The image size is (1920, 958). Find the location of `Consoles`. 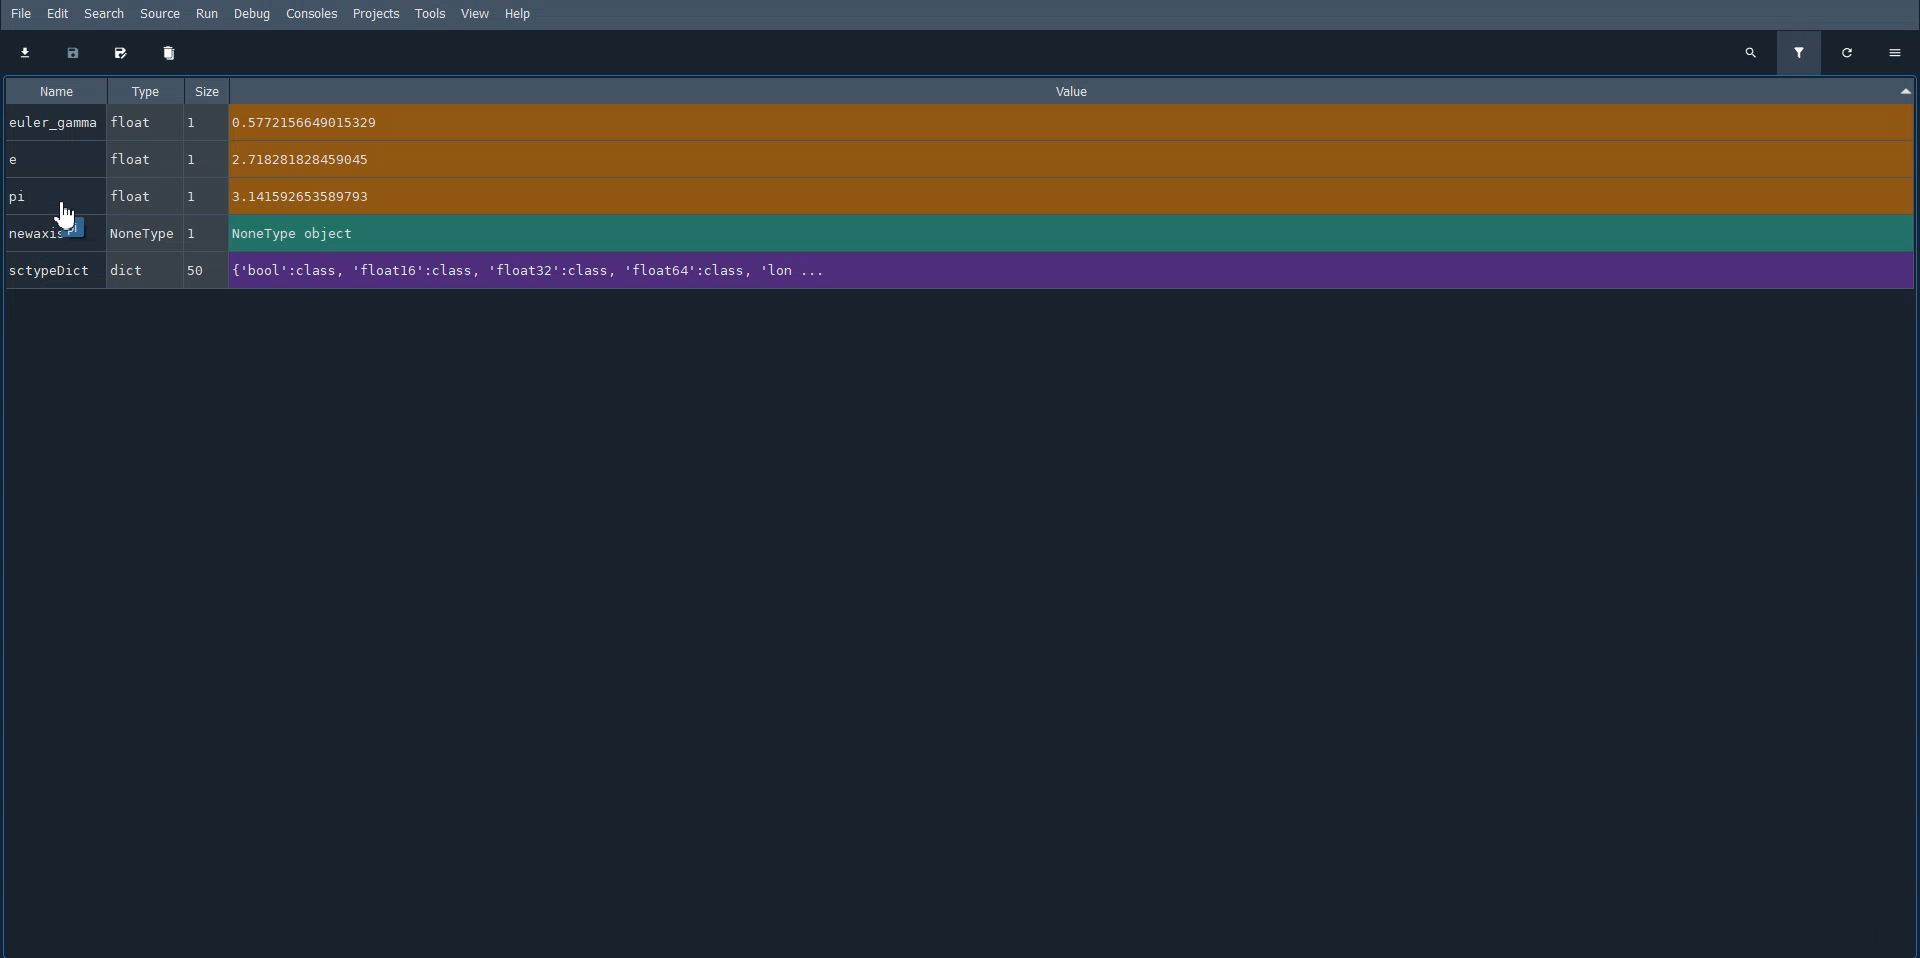

Consoles is located at coordinates (311, 14).